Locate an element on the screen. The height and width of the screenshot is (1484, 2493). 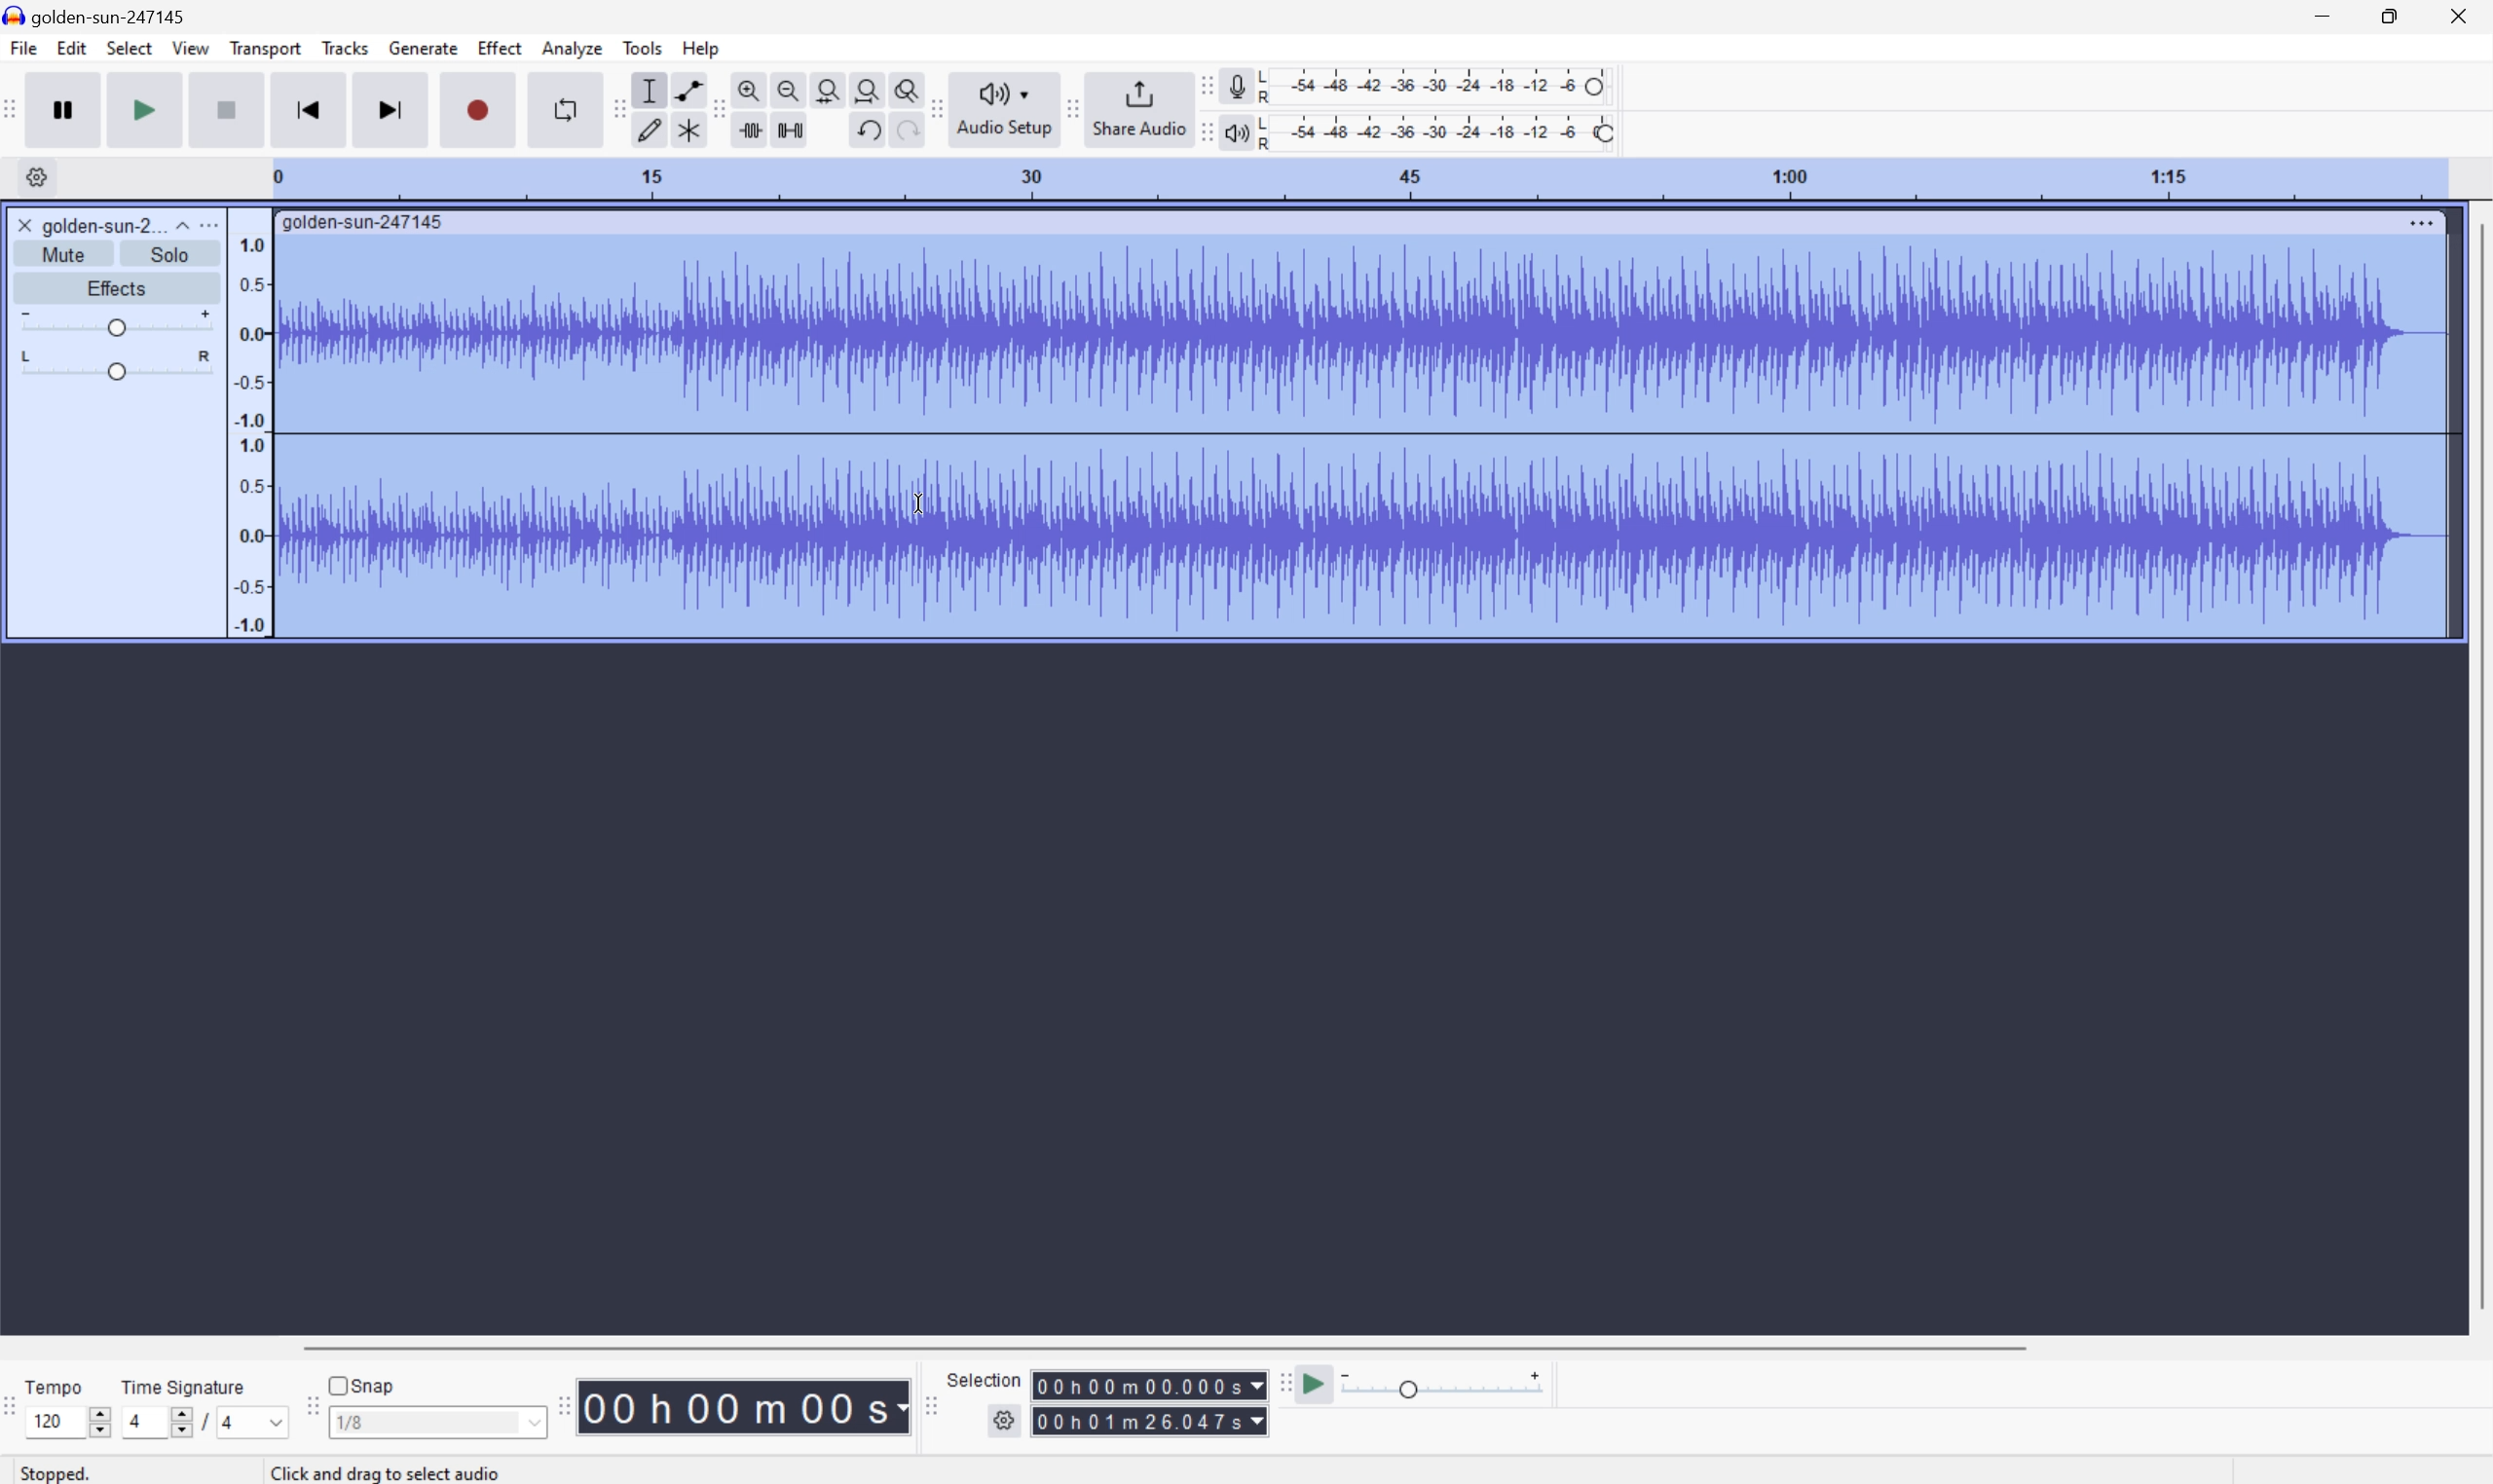
Audio is located at coordinates (1360, 438).